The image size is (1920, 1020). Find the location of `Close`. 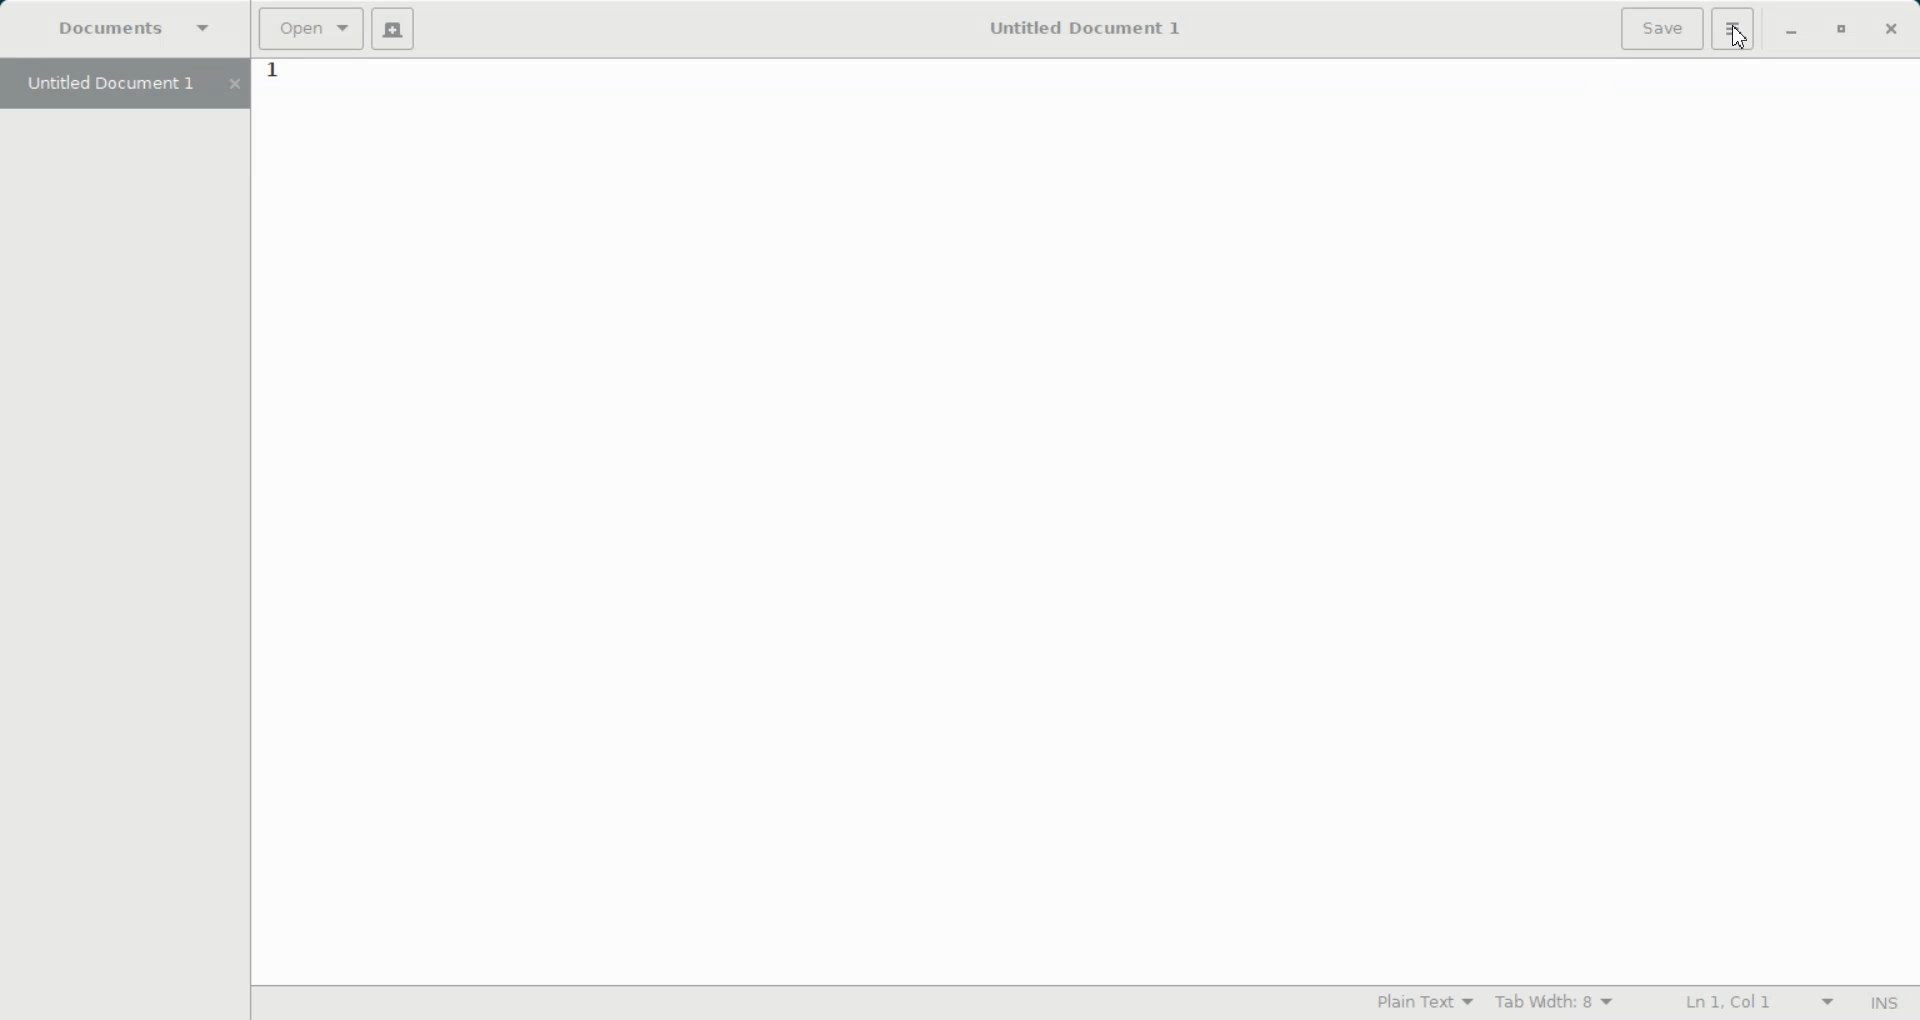

Close is located at coordinates (1890, 30).